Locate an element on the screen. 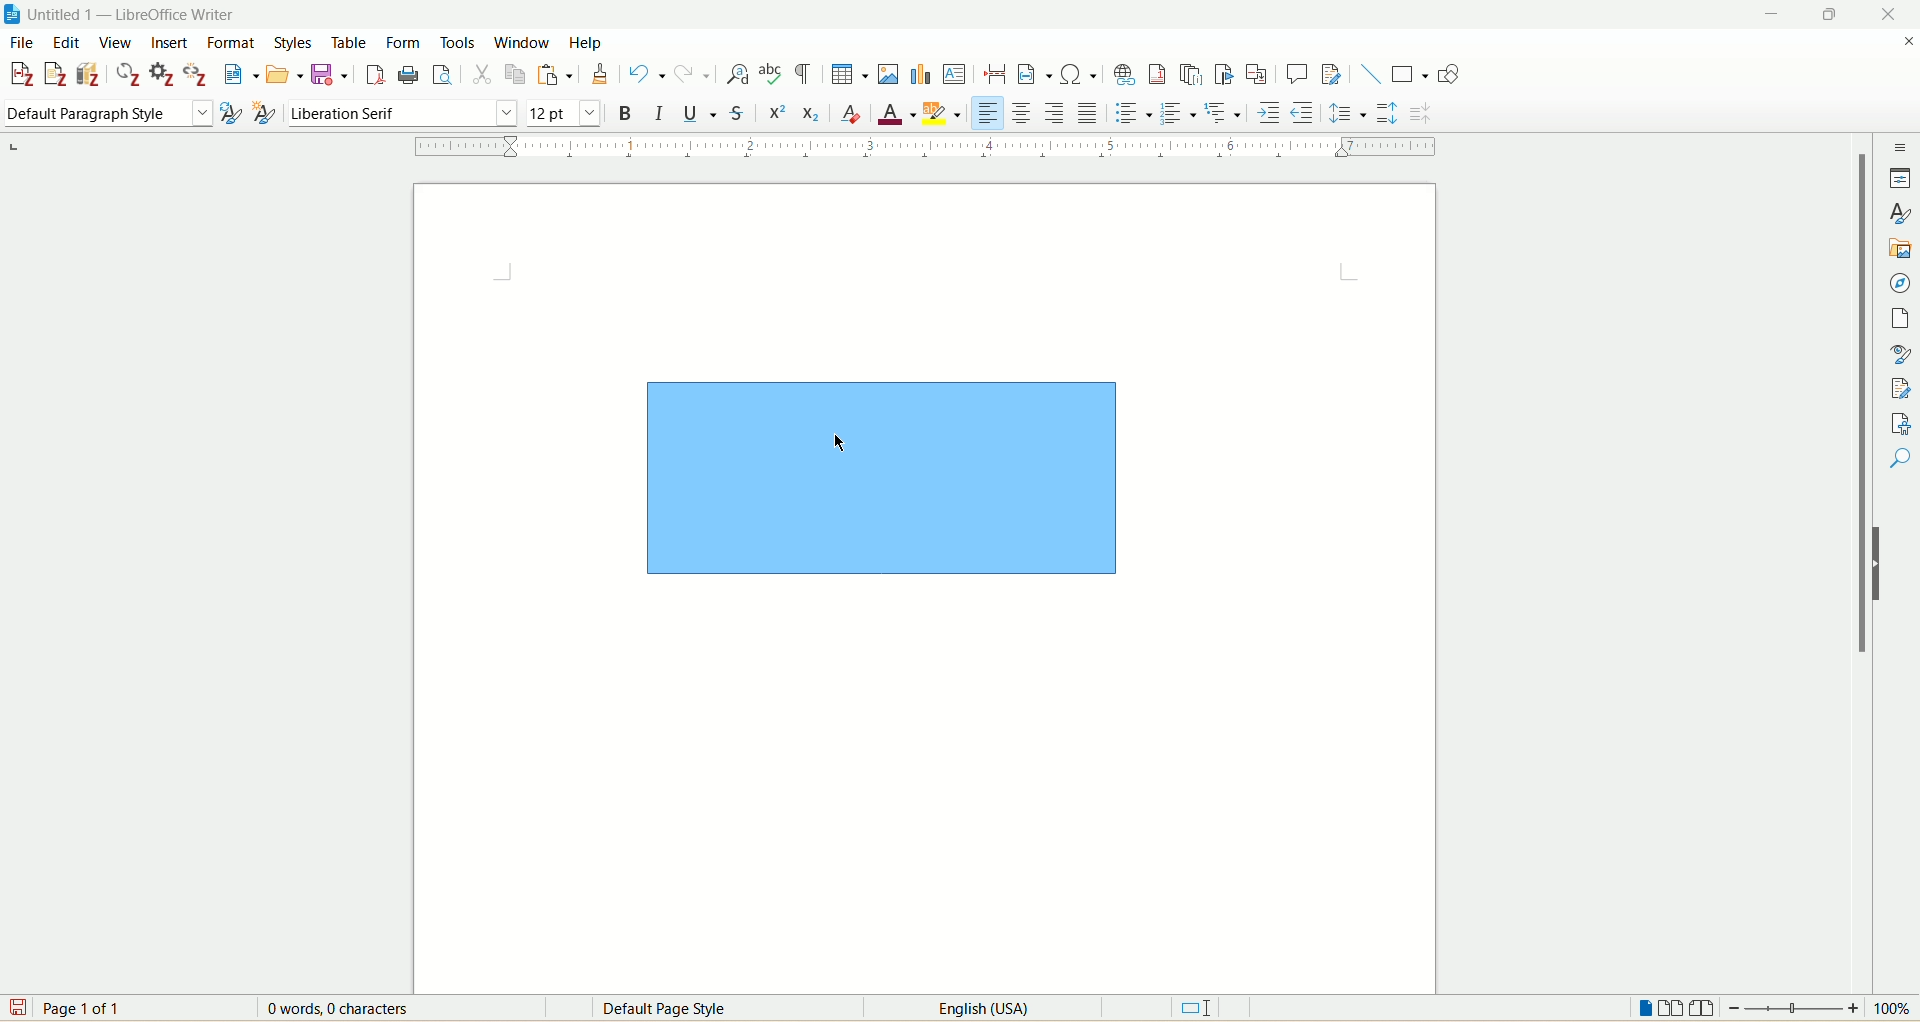 Image resolution: width=1920 pixels, height=1022 pixels. insert bookmark is located at coordinates (1231, 75).